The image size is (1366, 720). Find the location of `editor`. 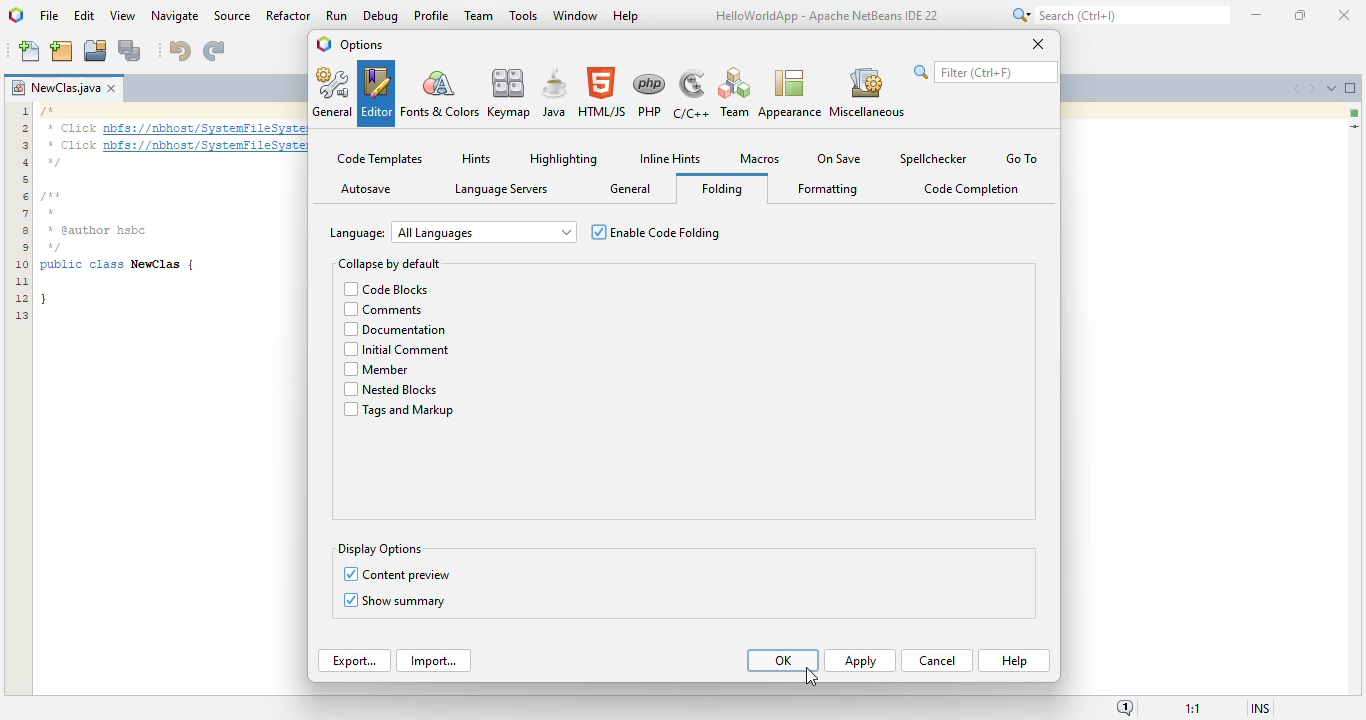

editor is located at coordinates (376, 92).